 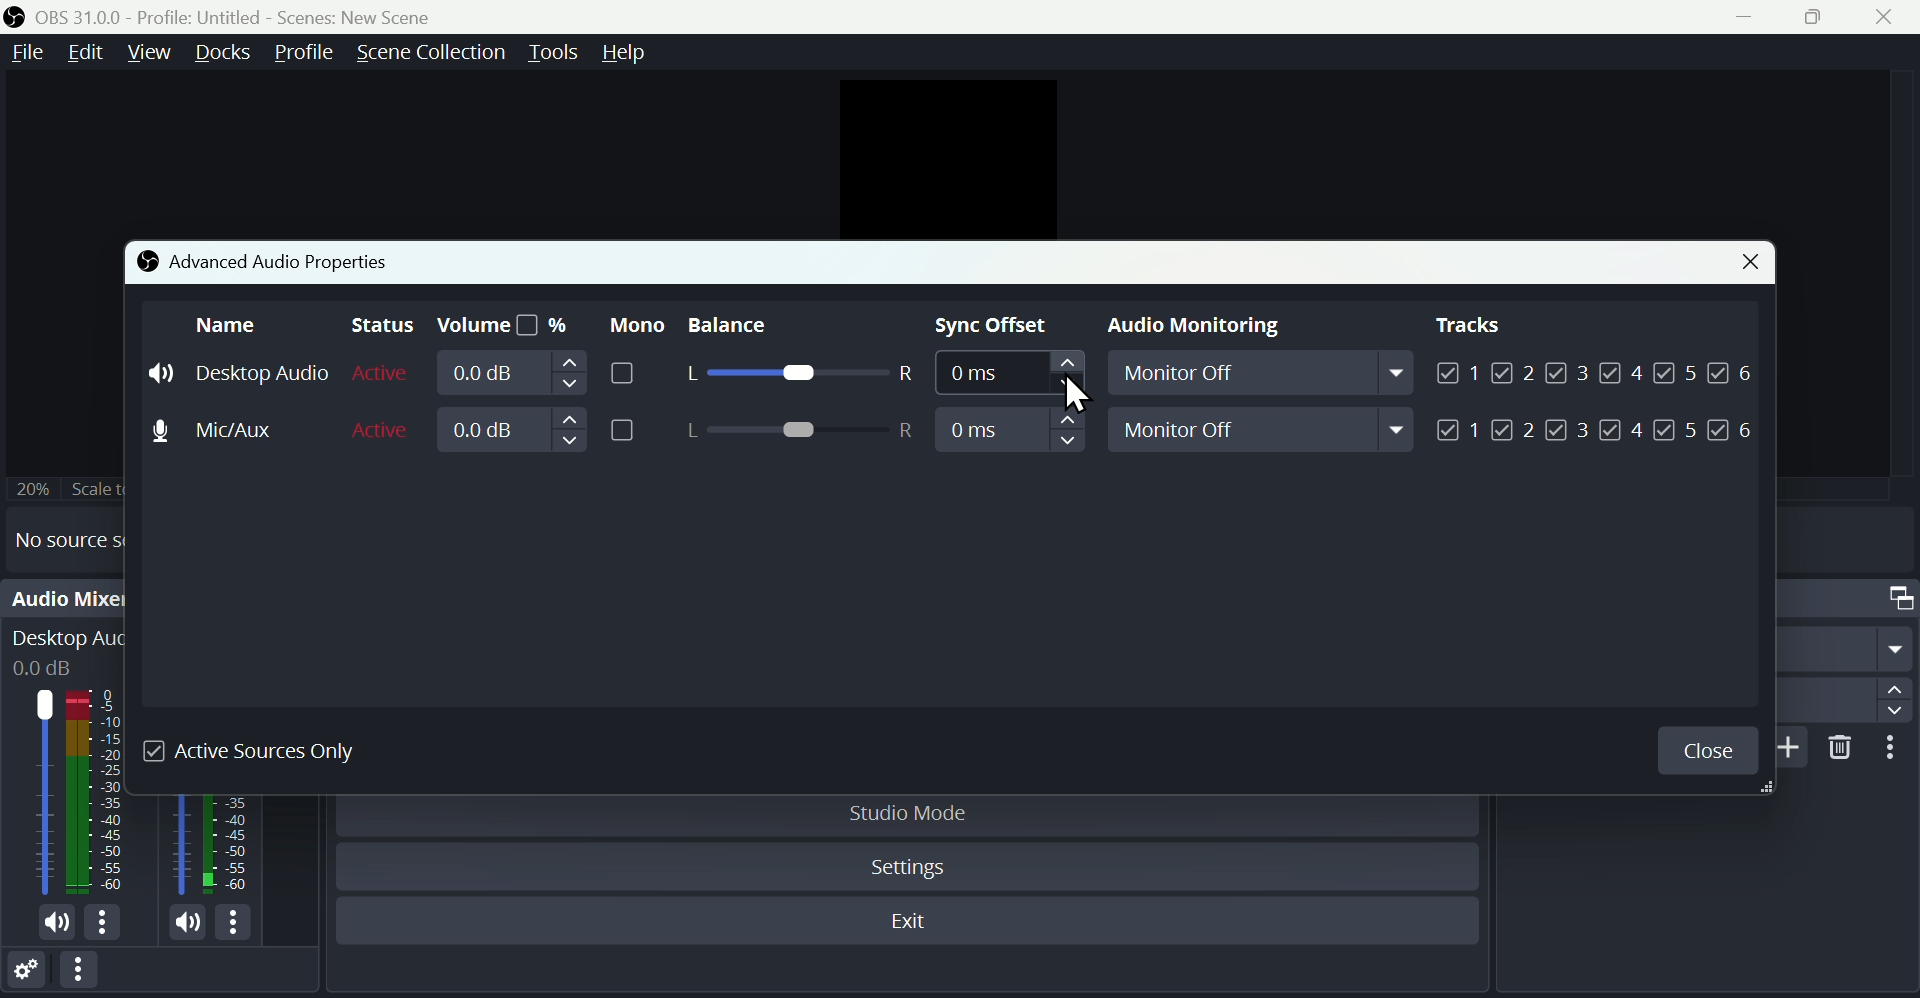 I want to click on (un)check Track 4, so click(x=1621, y=430).